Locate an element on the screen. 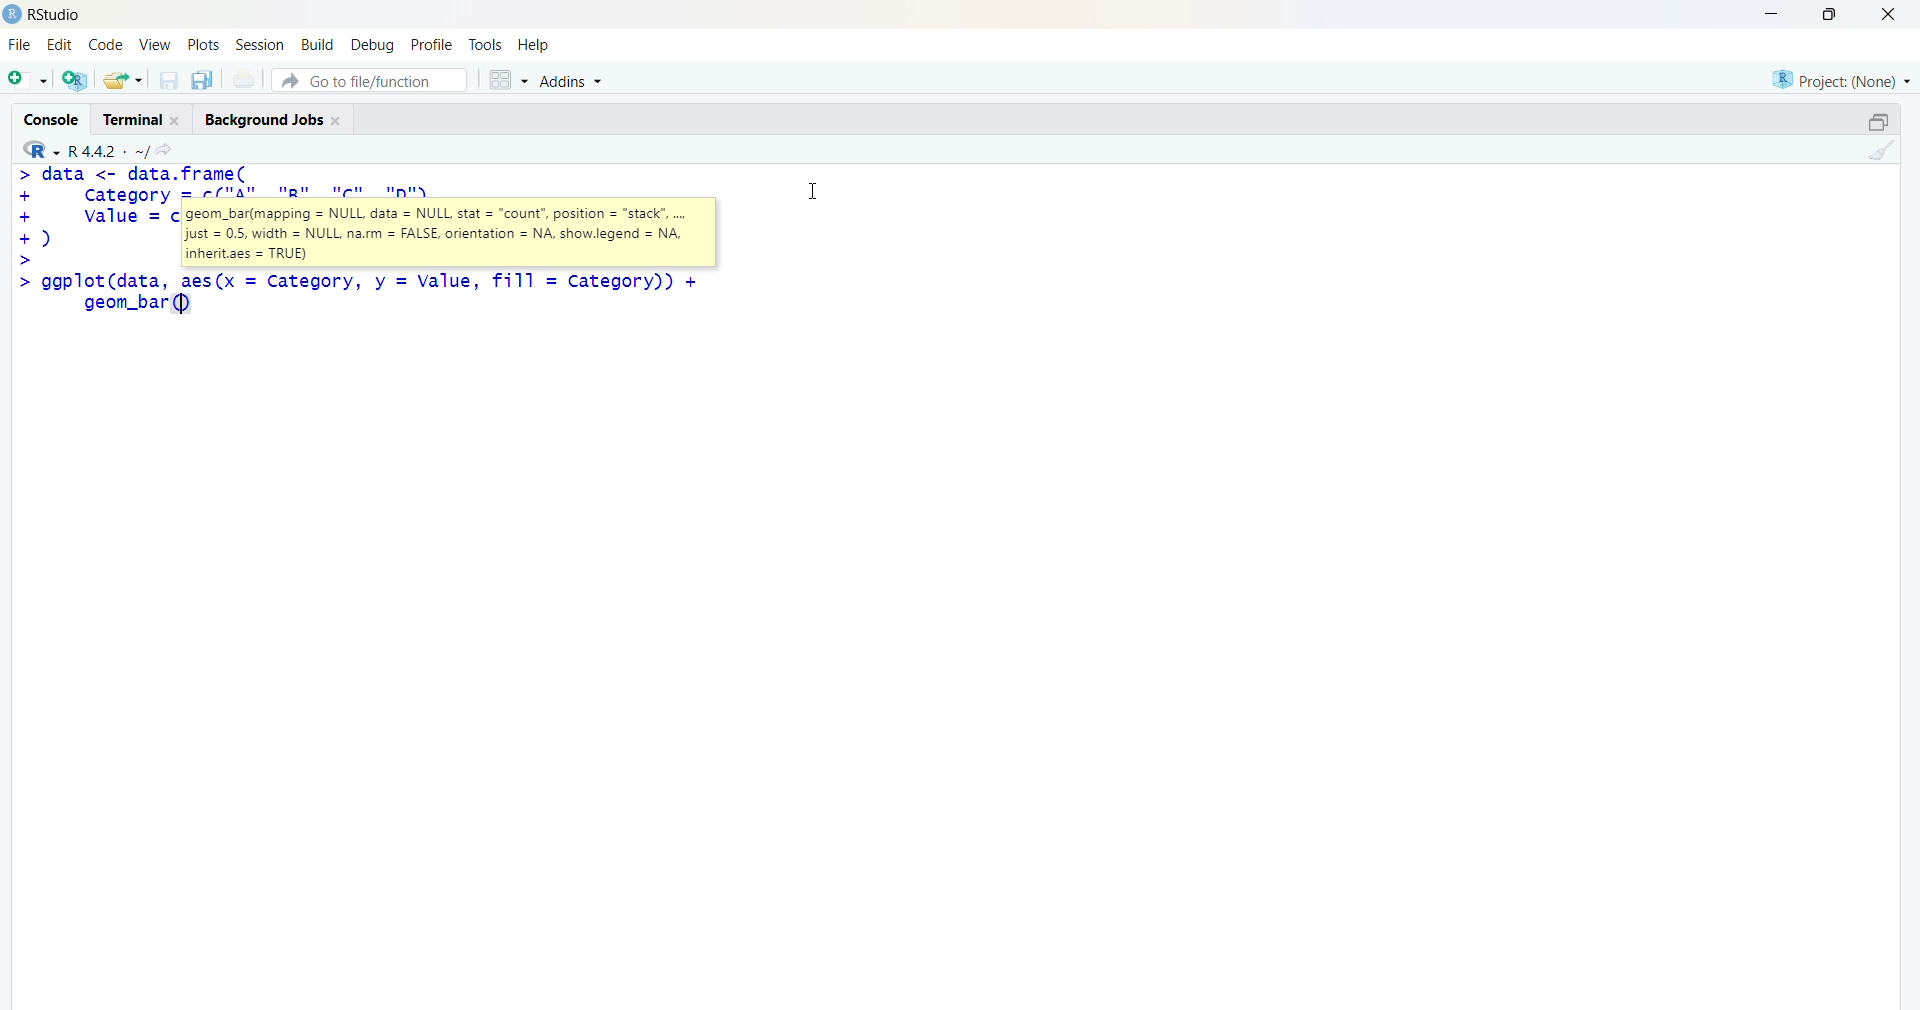  code is located at coordinates (105, 45).